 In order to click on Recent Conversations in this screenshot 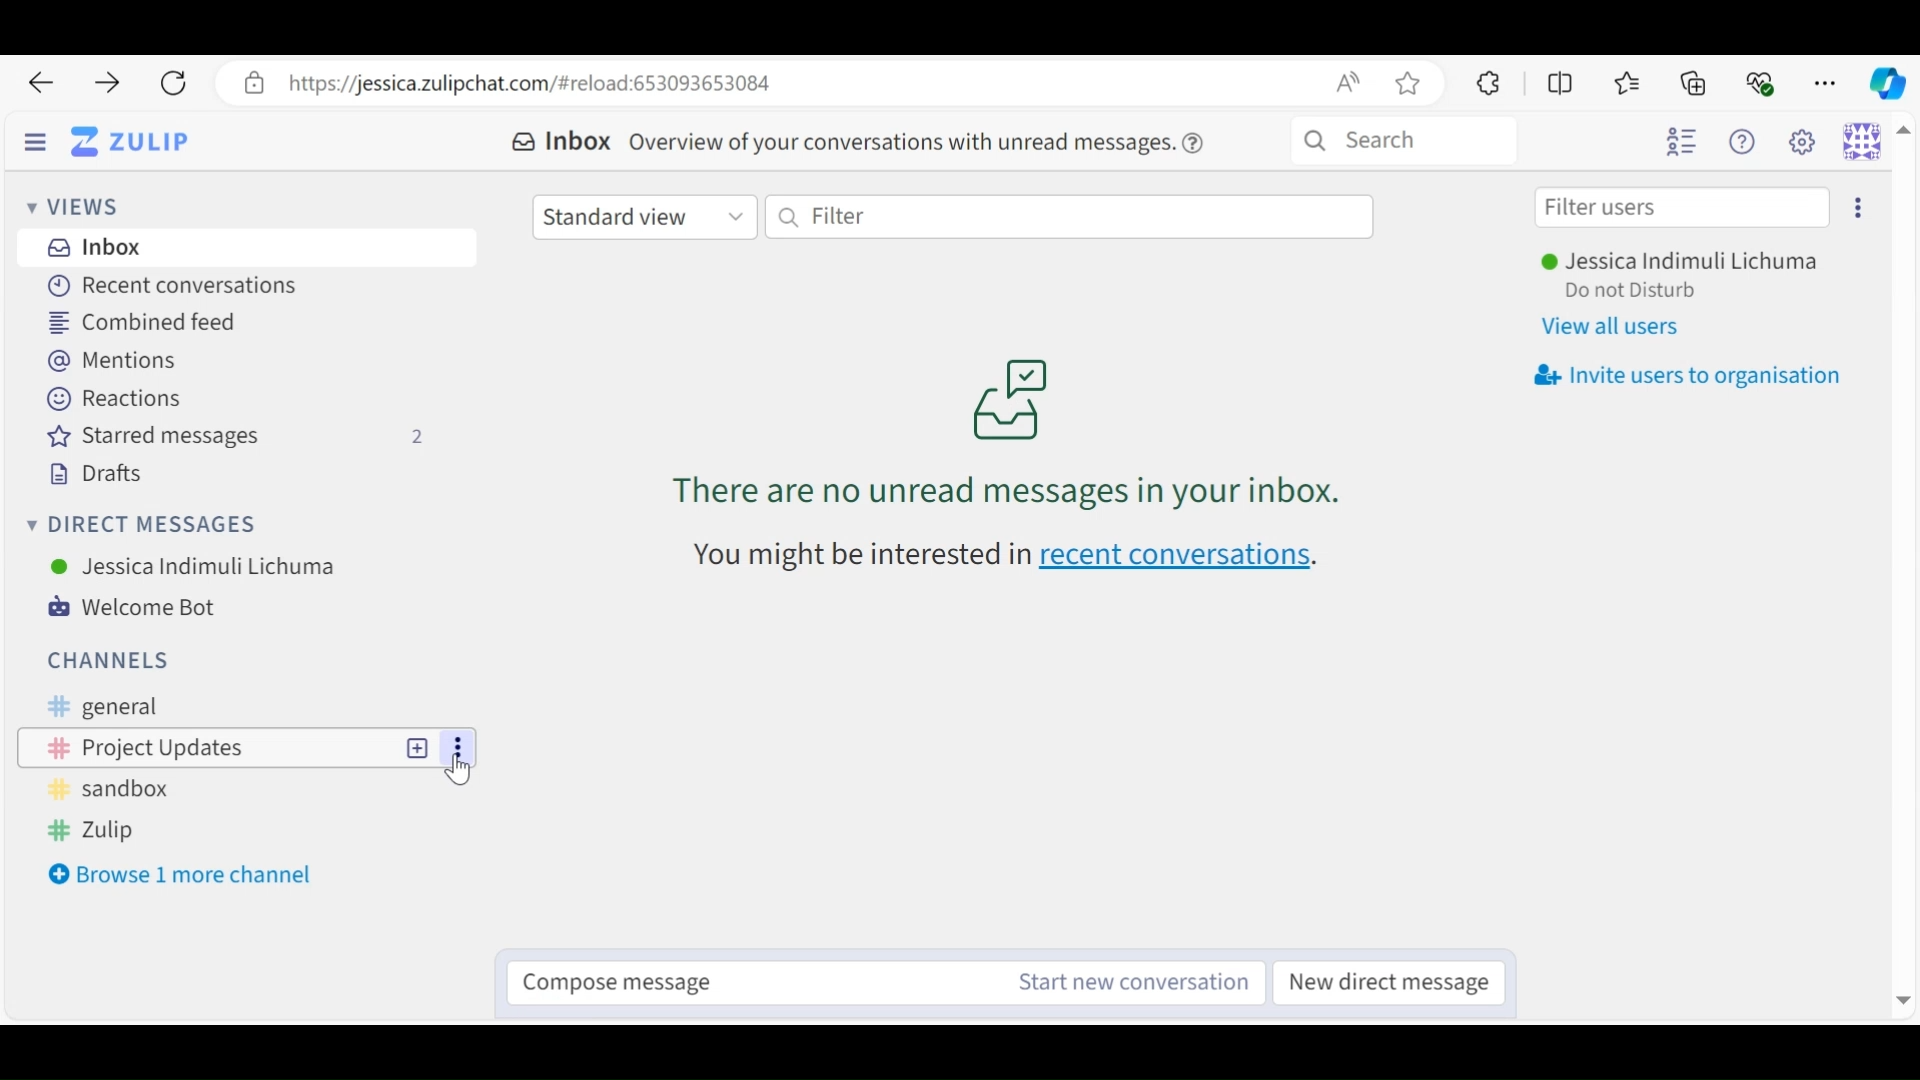, I will do `click(166, 287)`.